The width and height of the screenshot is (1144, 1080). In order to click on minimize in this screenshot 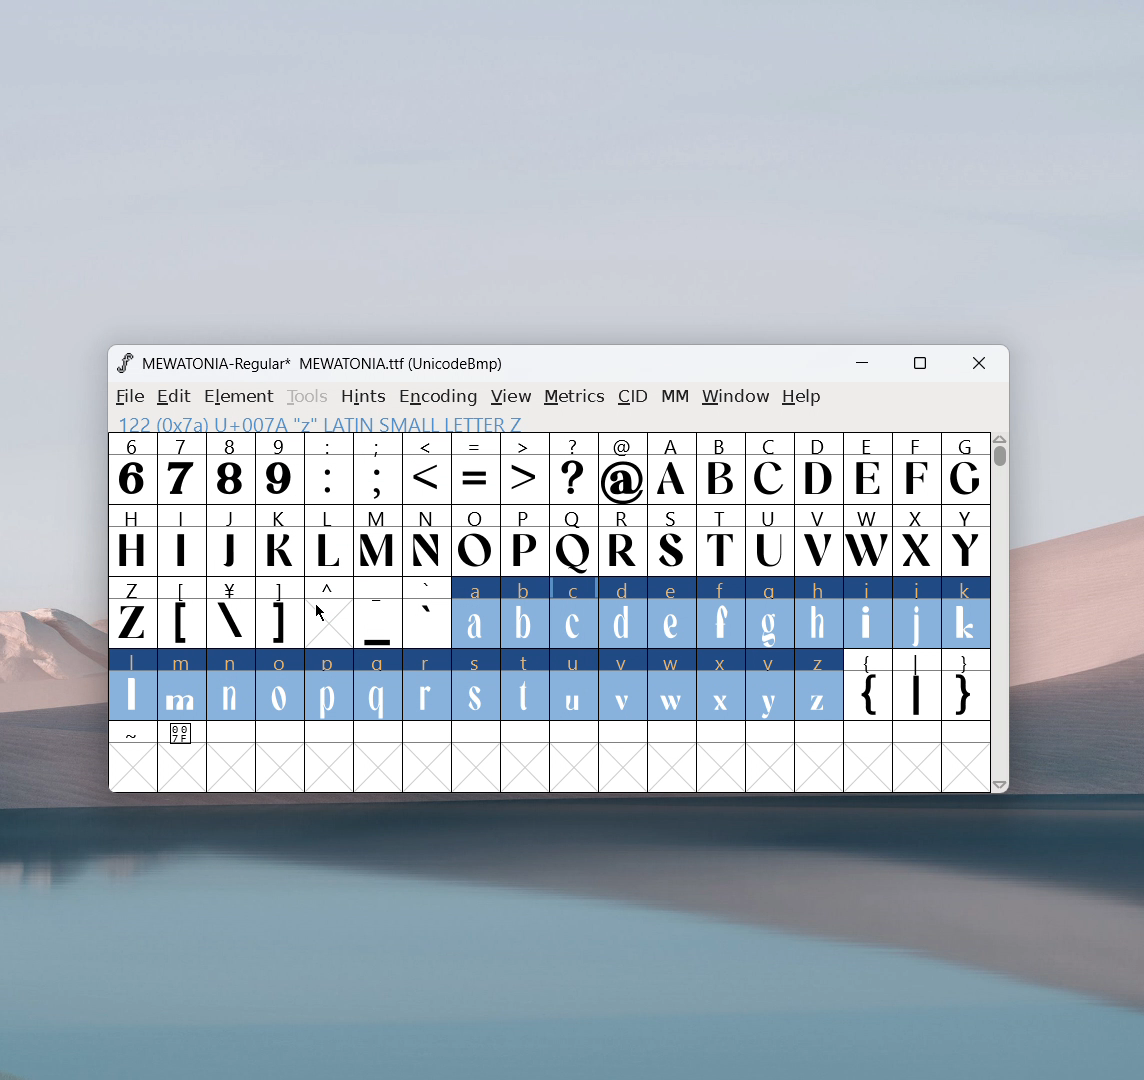, I will do `click(869, 366)`.